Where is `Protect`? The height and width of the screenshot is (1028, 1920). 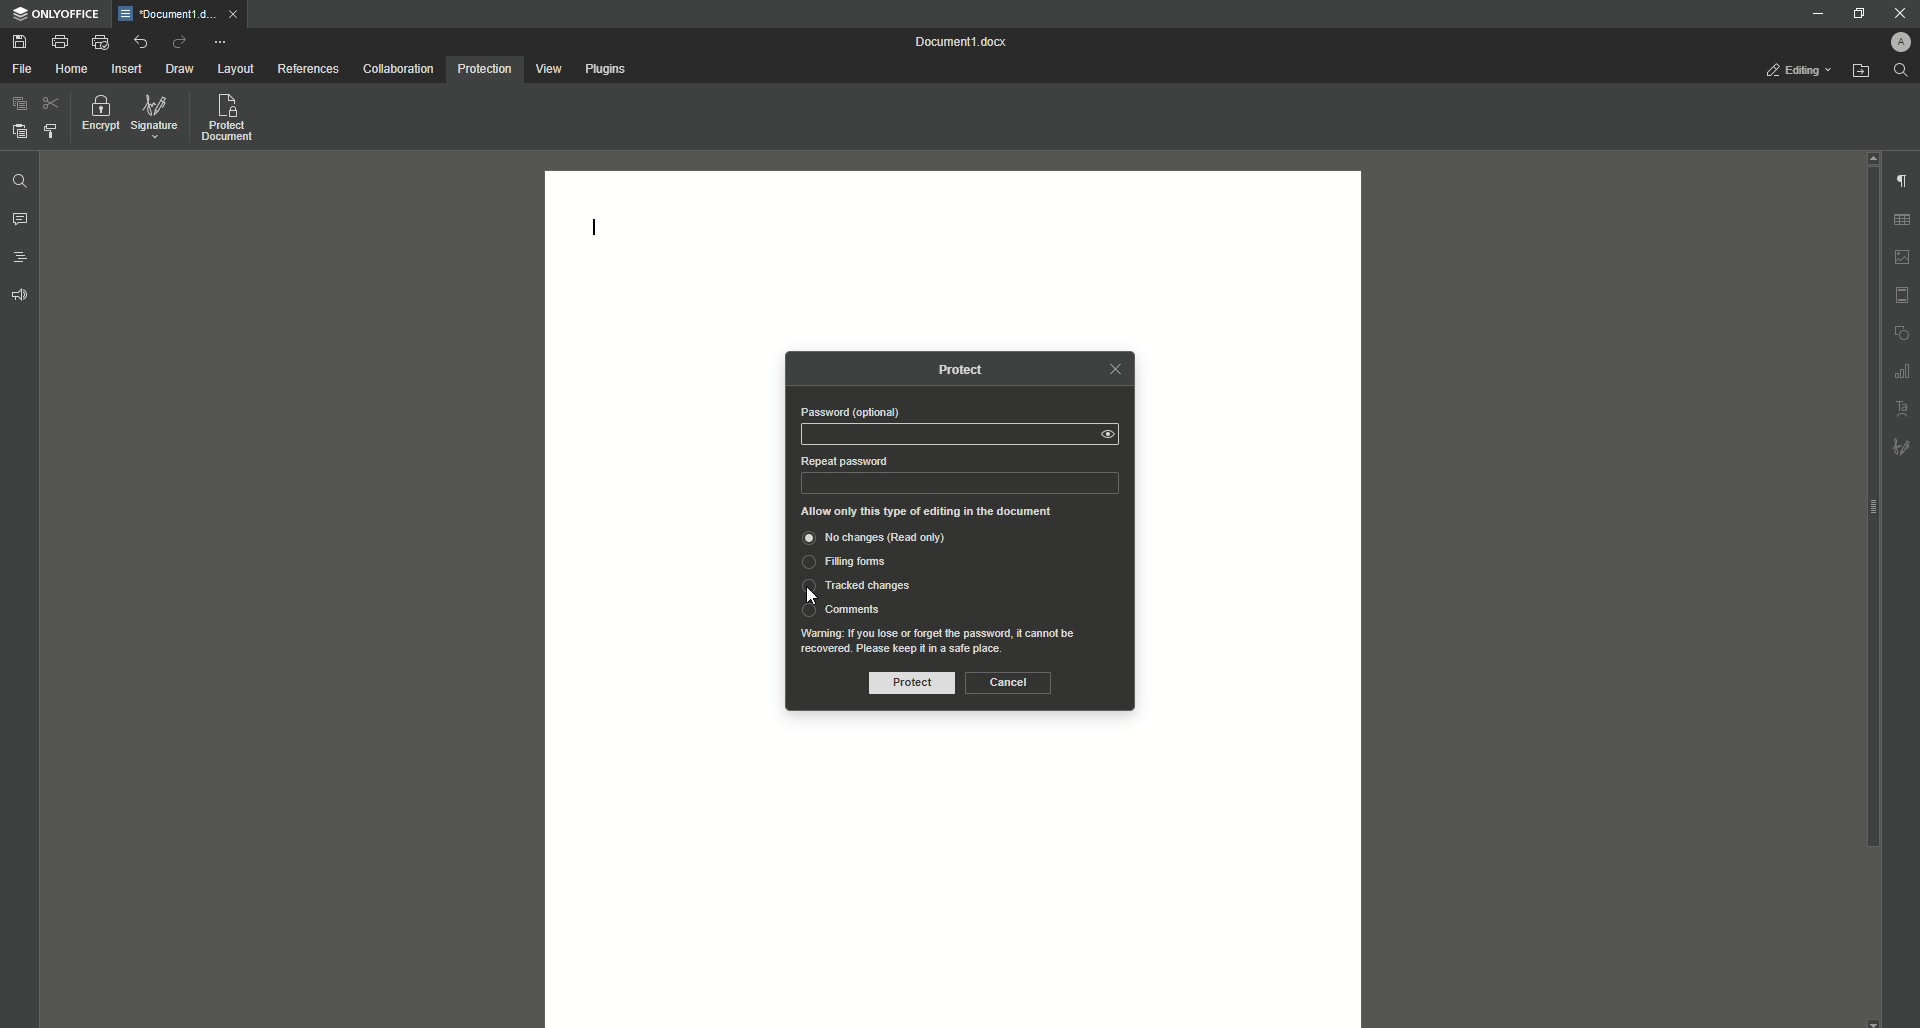
Protect is located at coordinates (910, 682).